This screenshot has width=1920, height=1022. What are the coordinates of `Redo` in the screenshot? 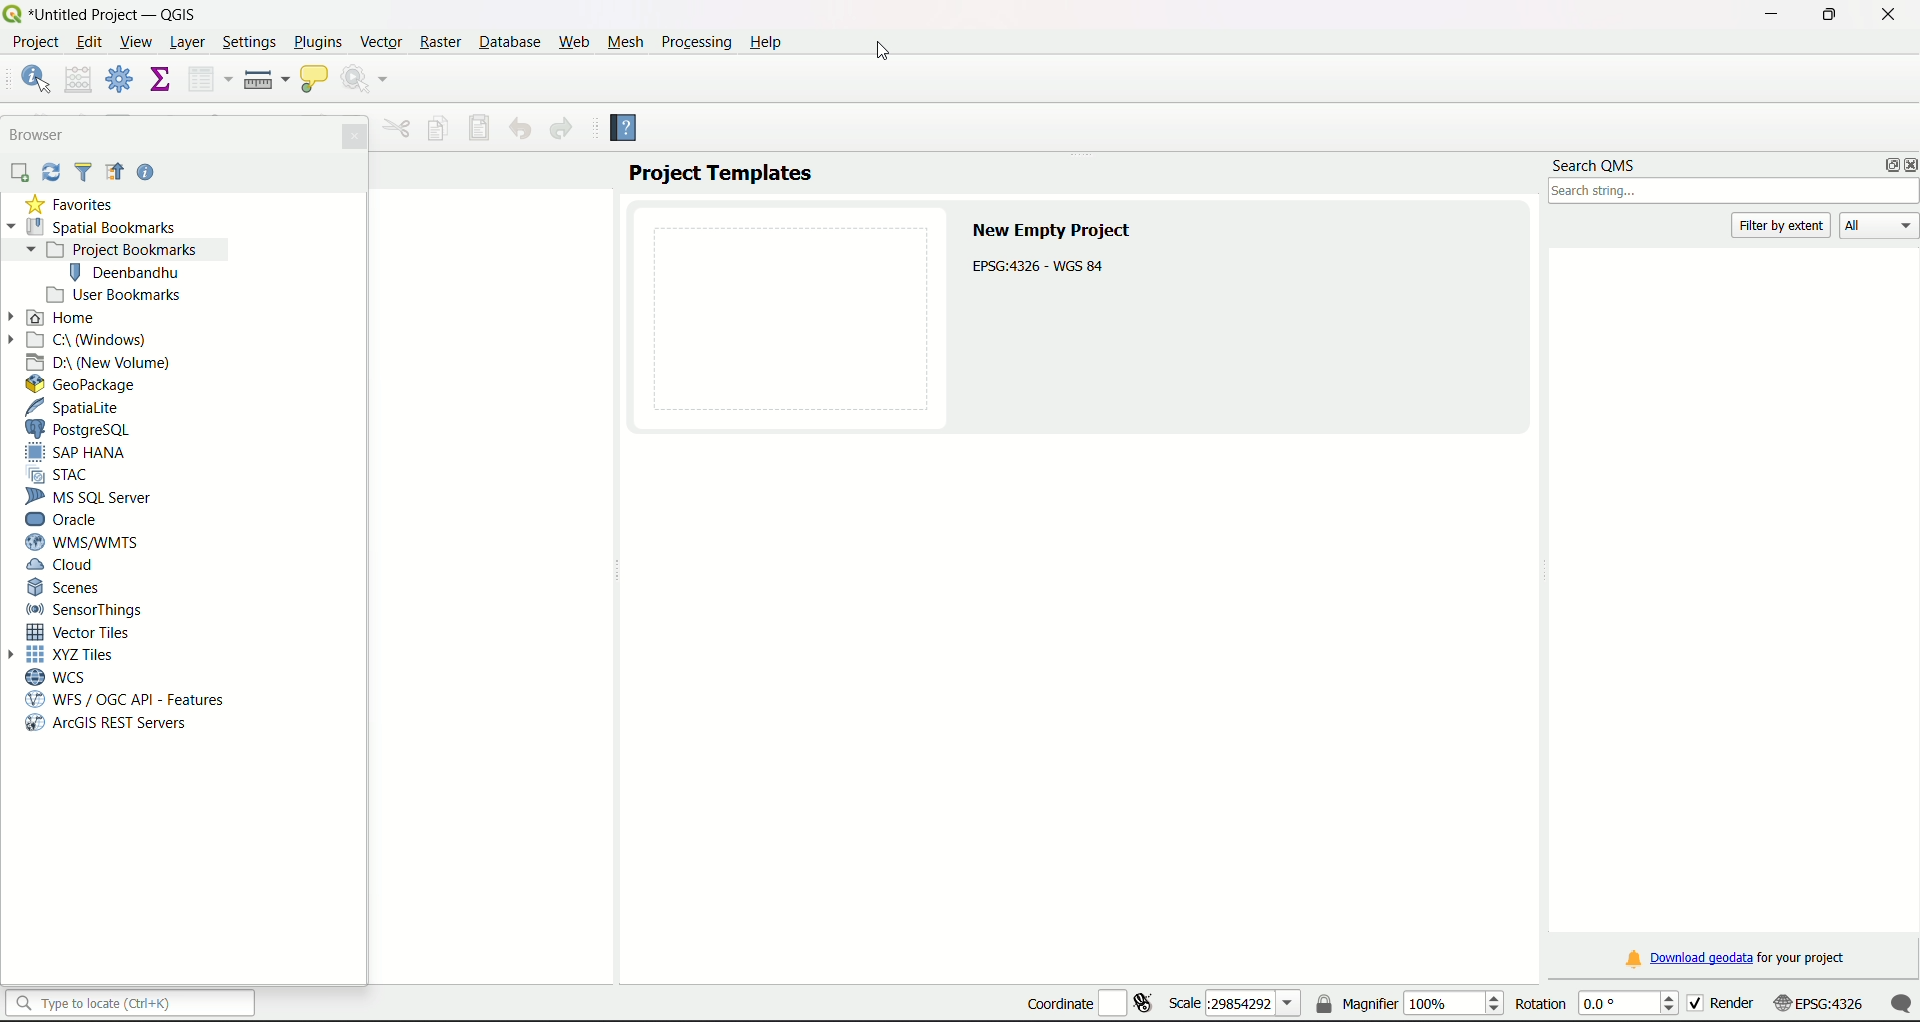 It's located at (561, 129).